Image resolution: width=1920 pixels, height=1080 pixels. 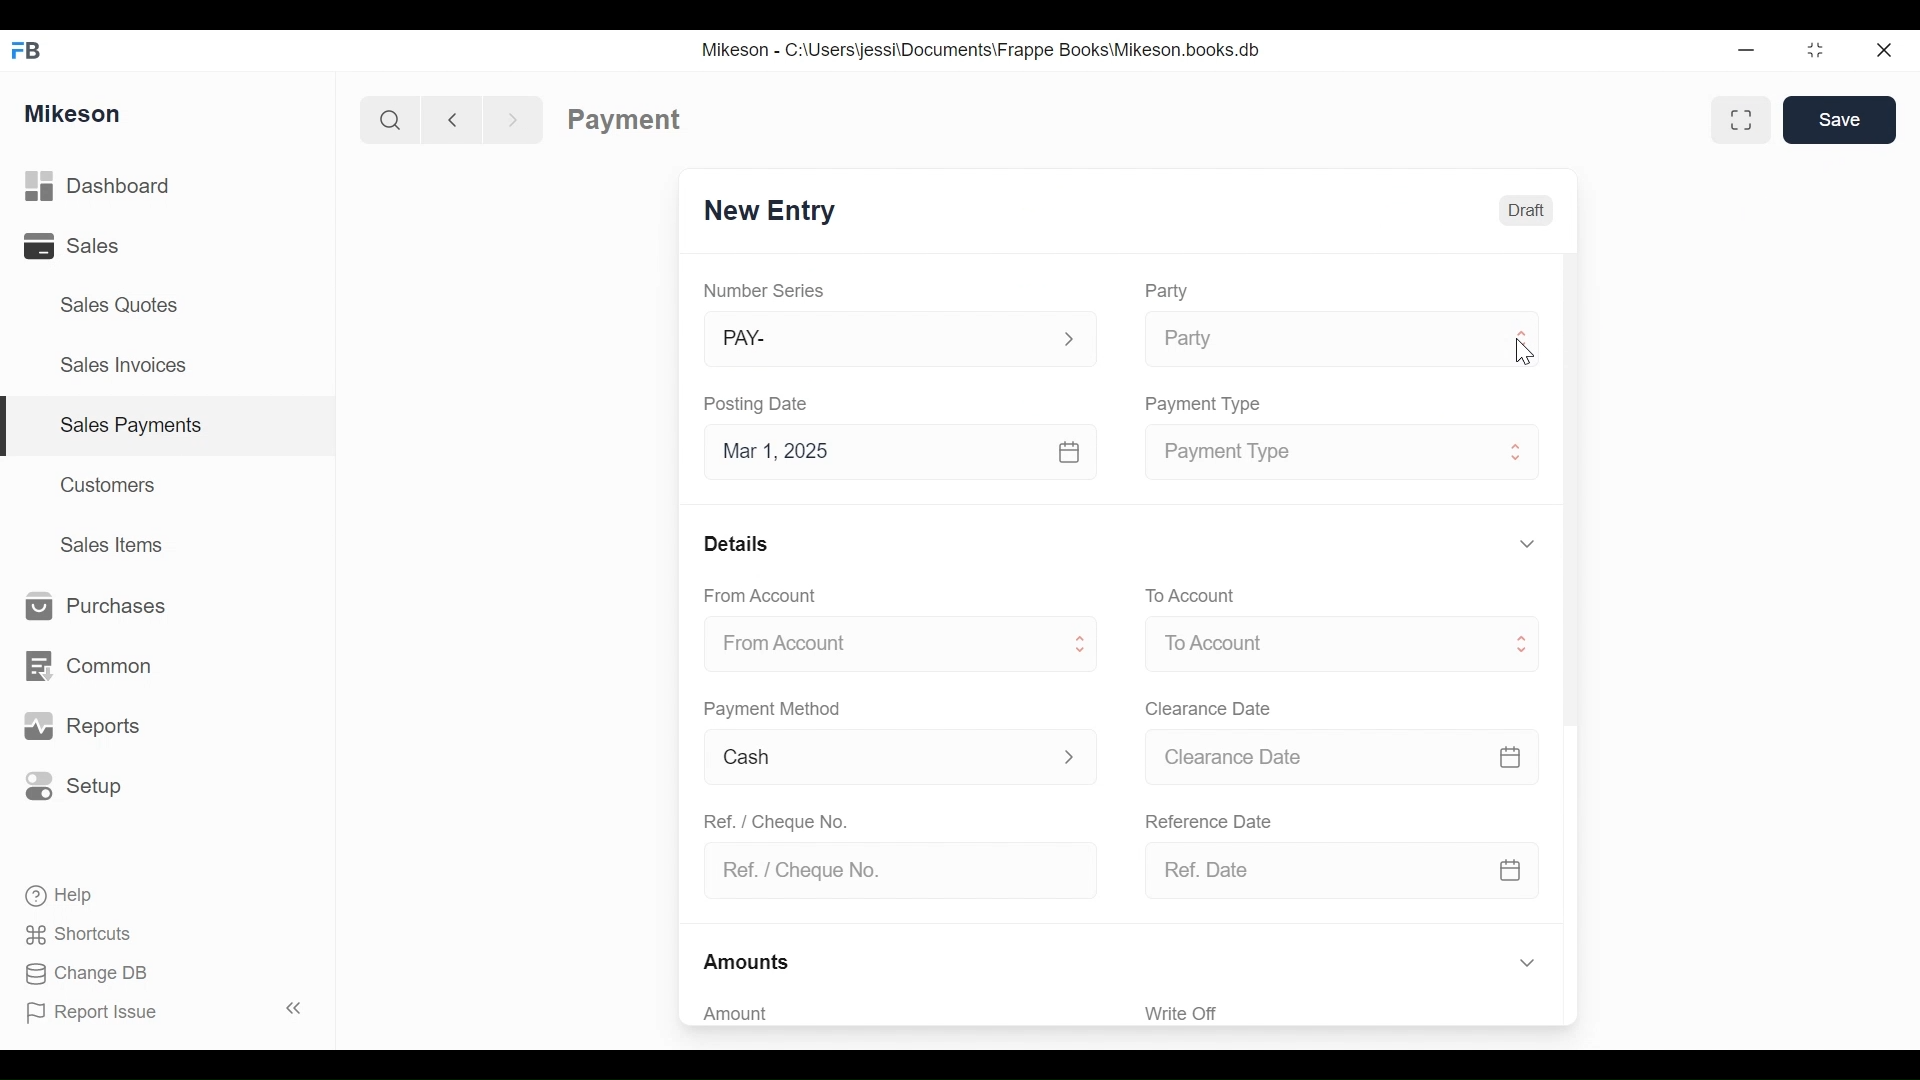 I want to click on Details, so click(x=740, y=544).